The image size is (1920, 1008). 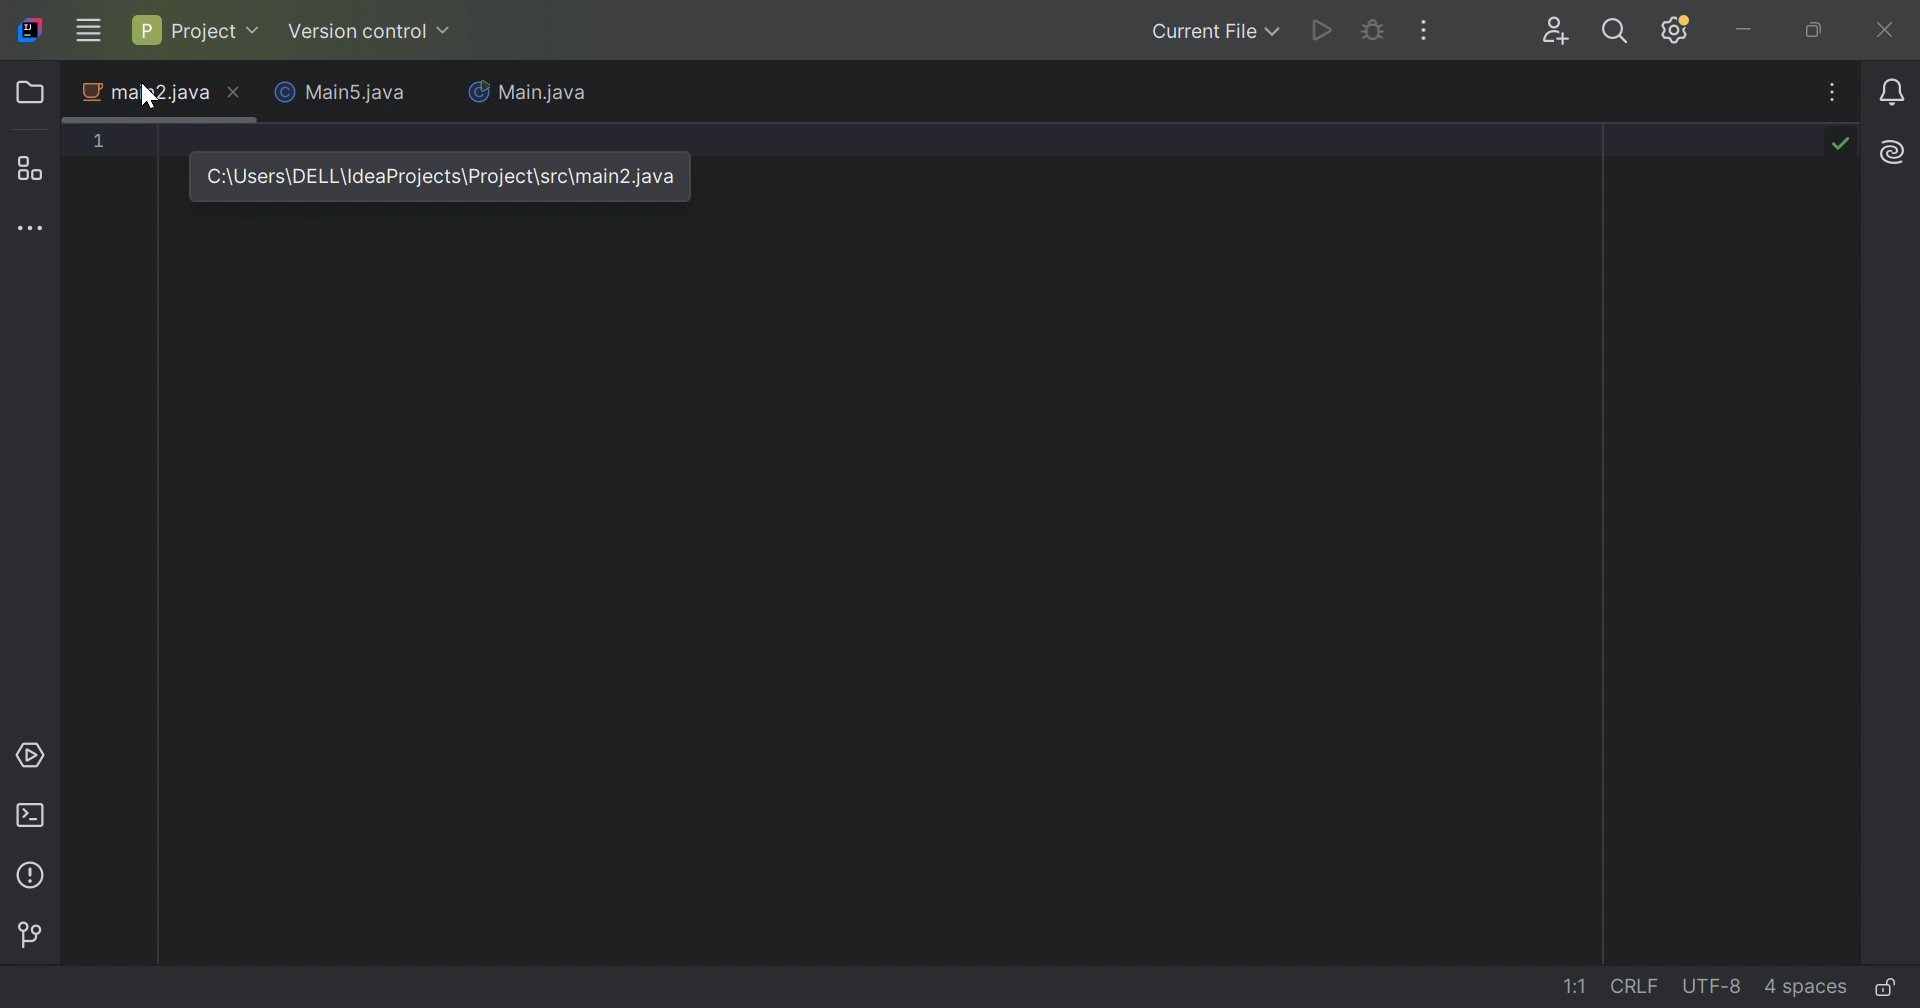 I want to click on C:\Users\DELL\IdeaProjects\Project\src\main2.java, so click(x=438, y=174).